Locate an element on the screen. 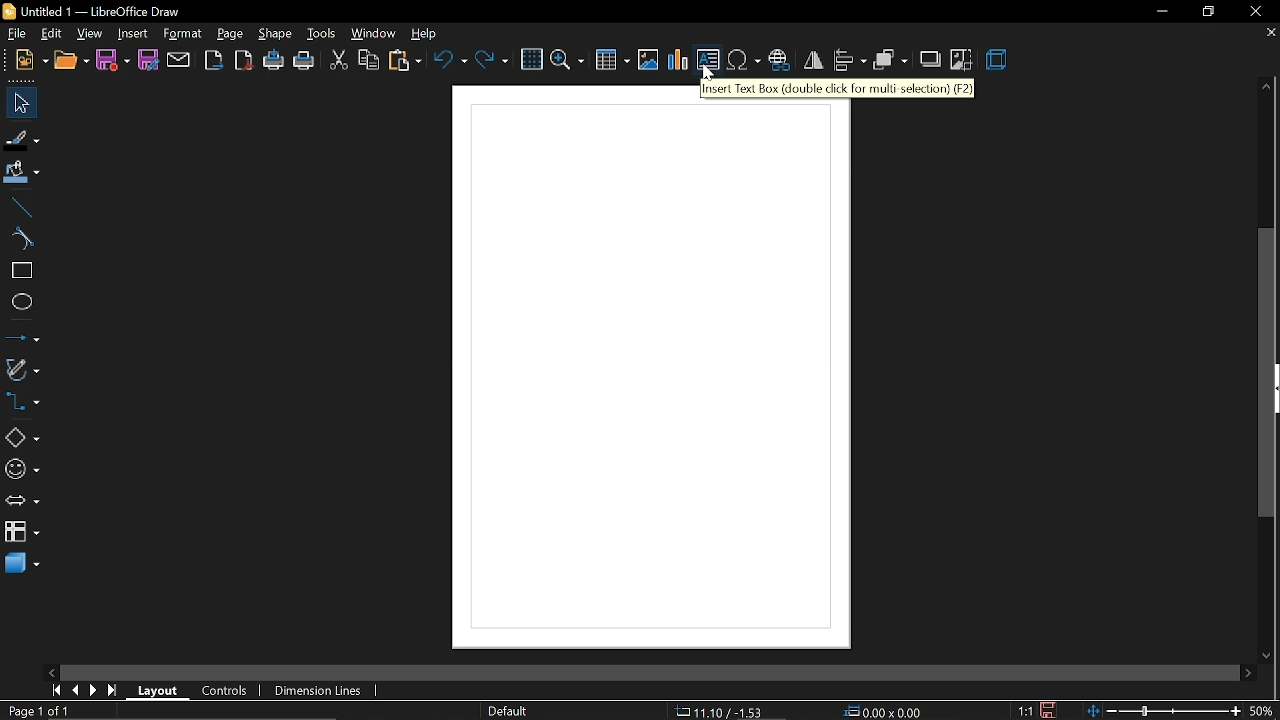 The height and width of the screenshot is (720, 1280). cut is located at coordinates (338, 62).